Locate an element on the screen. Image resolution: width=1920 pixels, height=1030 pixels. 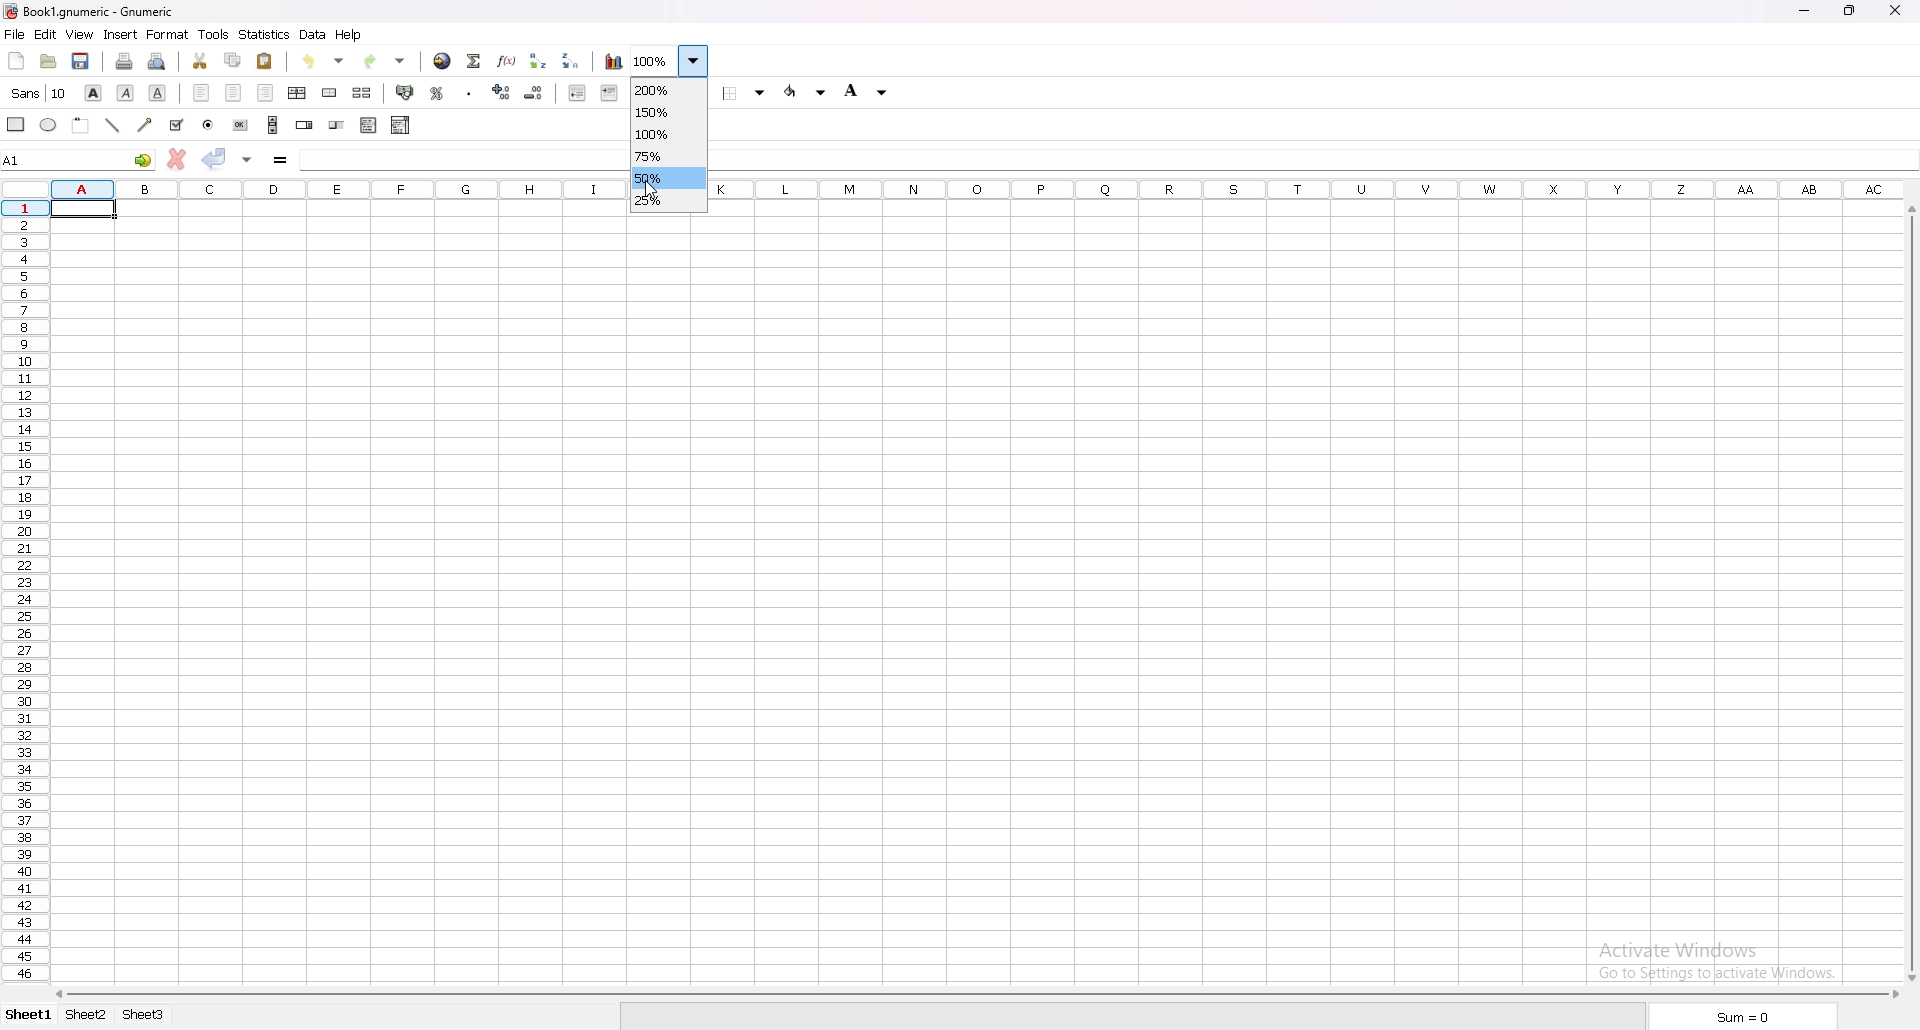
font is located at coordinates (41, 93).